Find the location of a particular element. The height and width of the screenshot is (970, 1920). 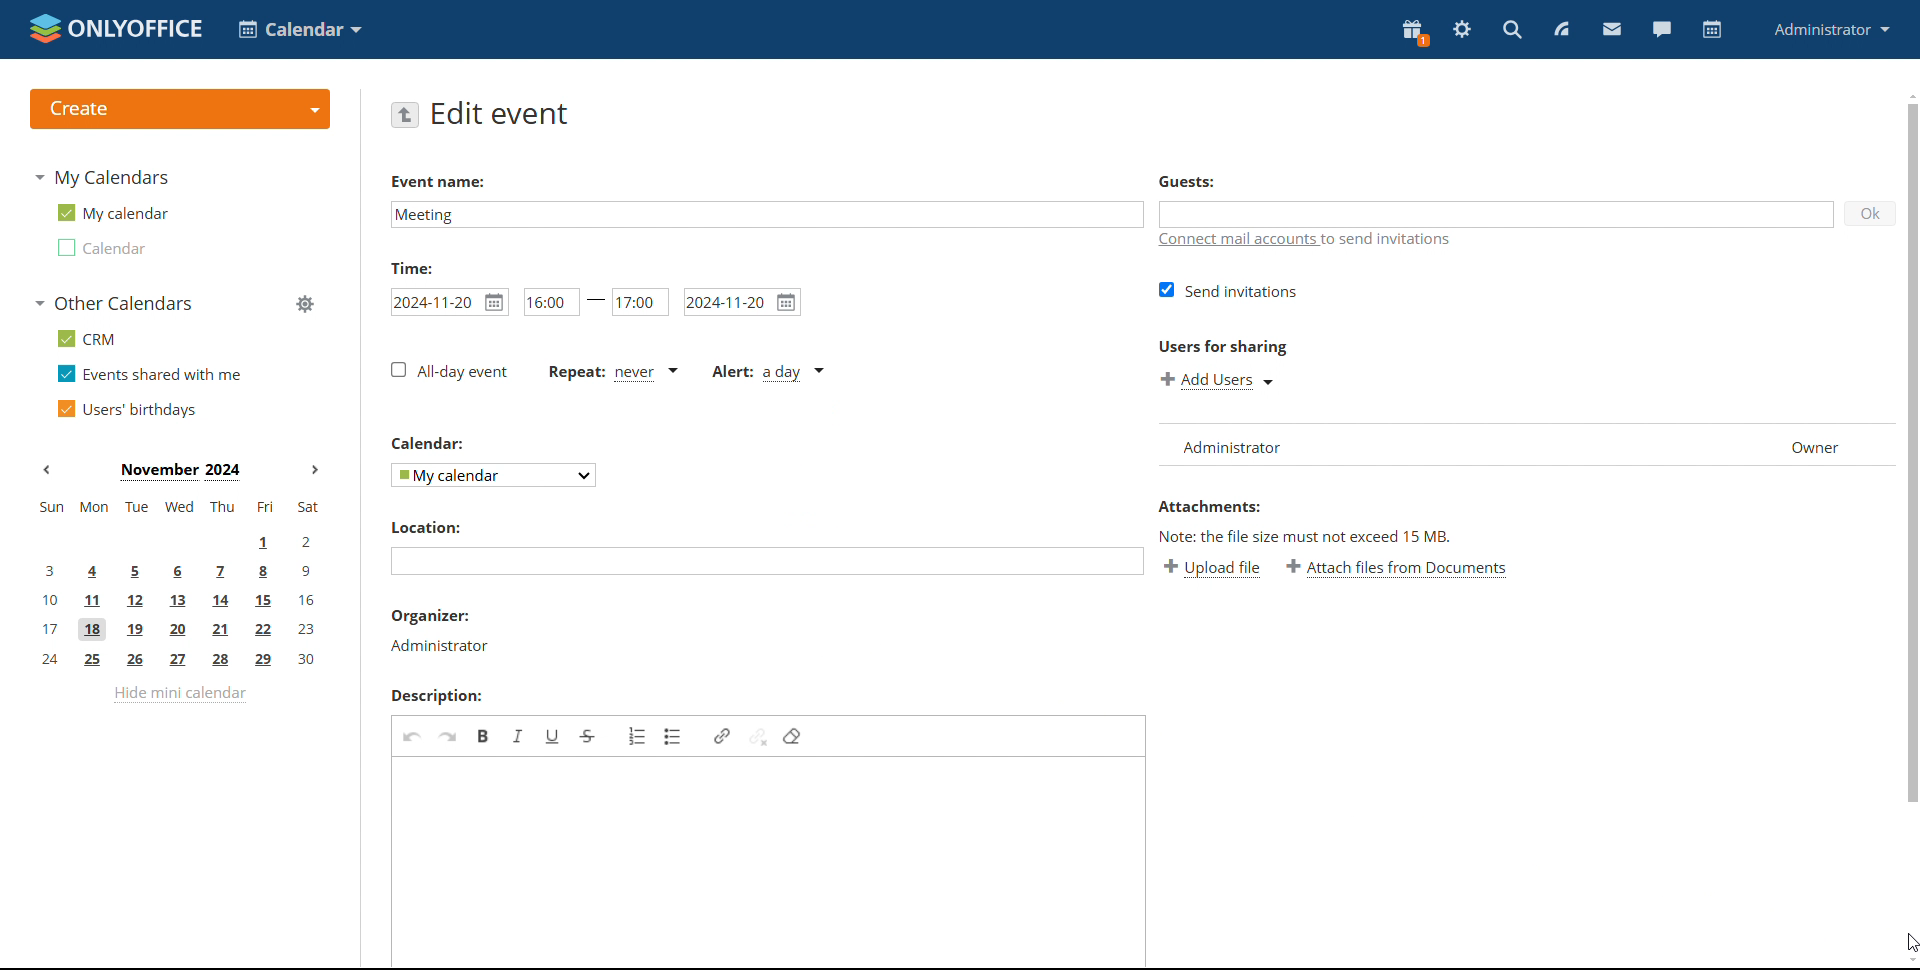

select application is located at coordinates (299, 29).